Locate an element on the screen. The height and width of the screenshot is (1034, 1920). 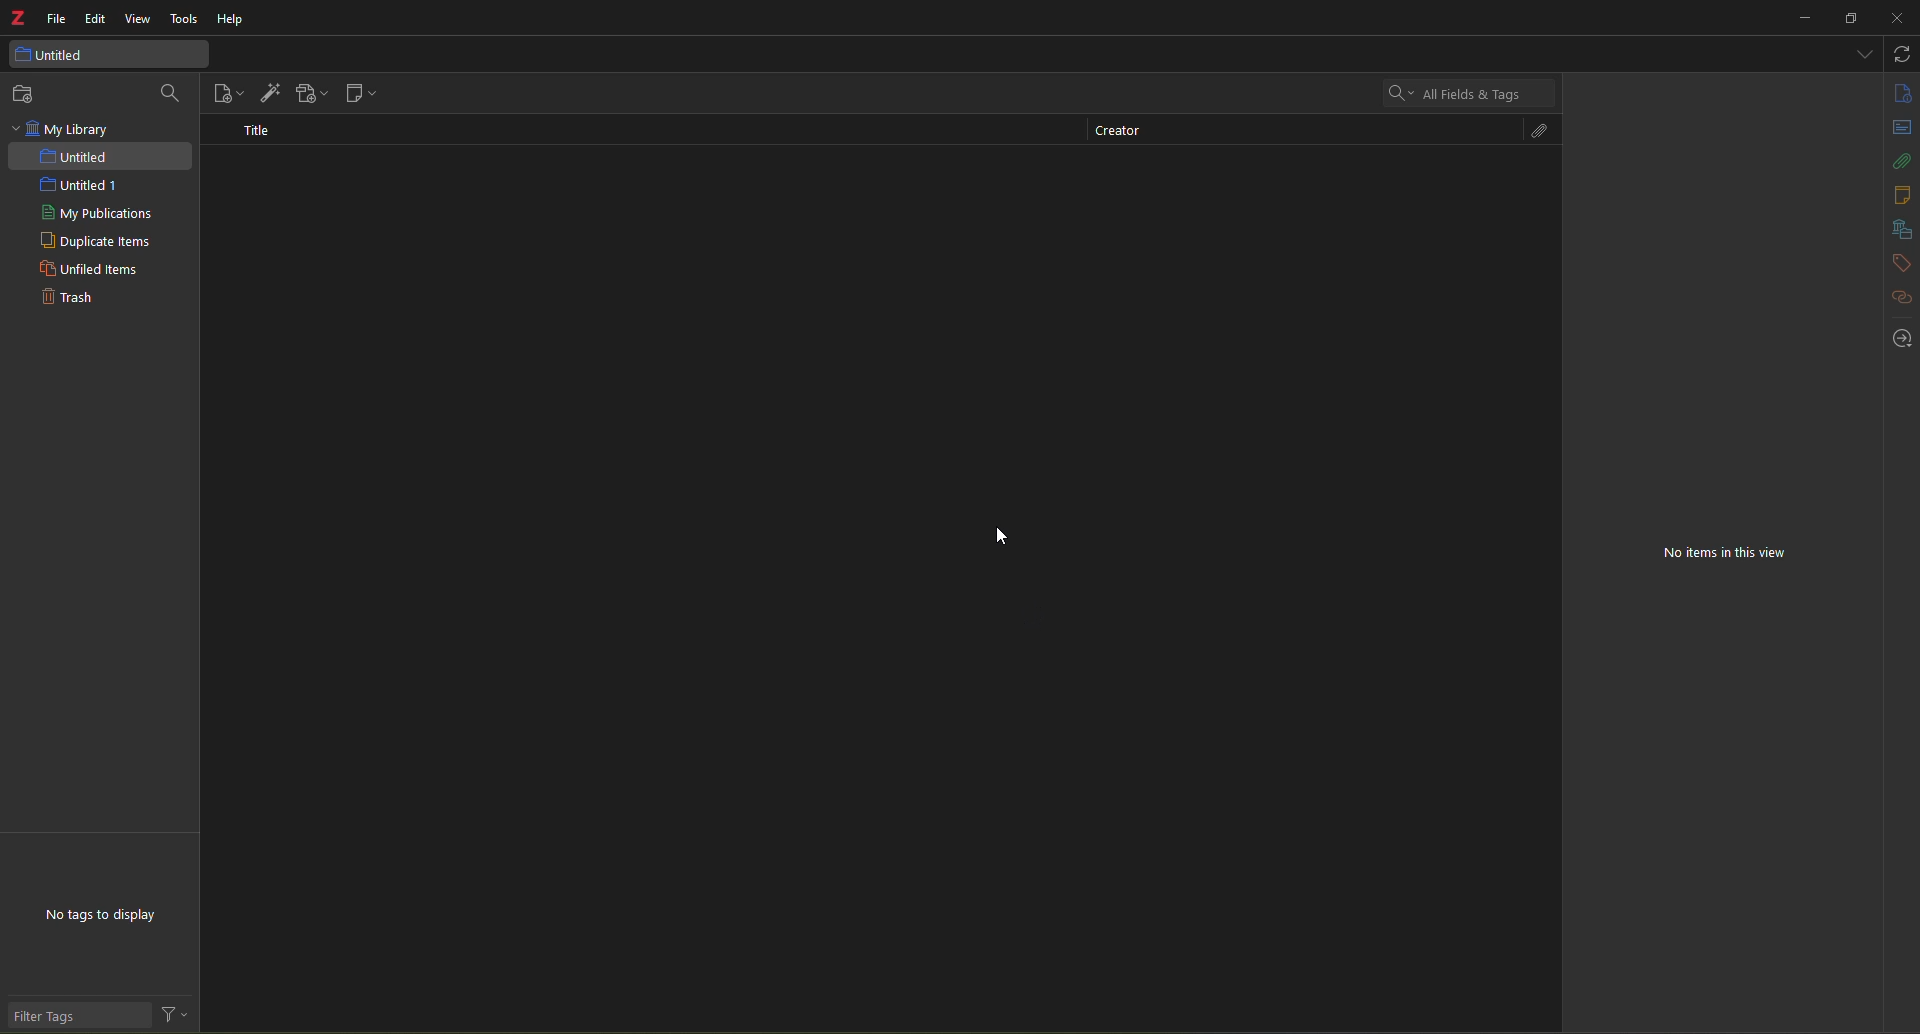
related is located at coordinates (1611, 435).